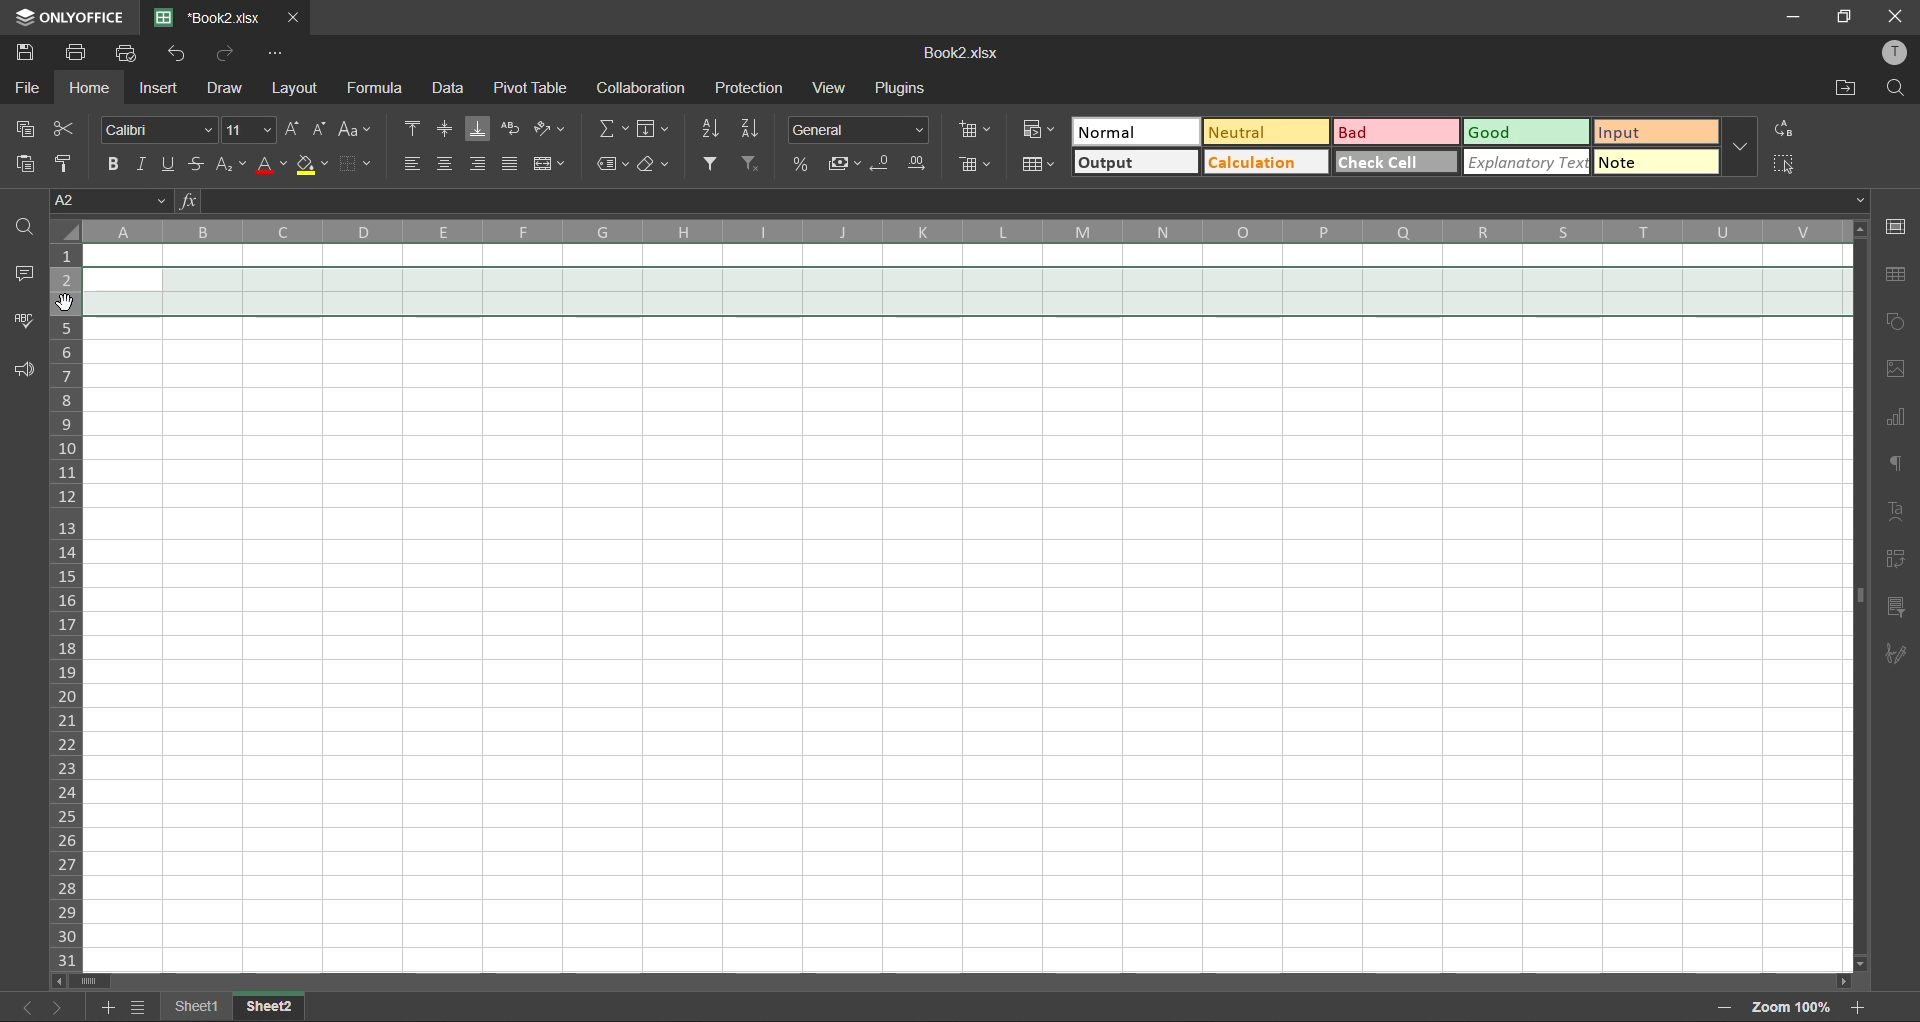  Describe the element at coordinates (70, 304) in the screenshot. I see `cursor` at that location.